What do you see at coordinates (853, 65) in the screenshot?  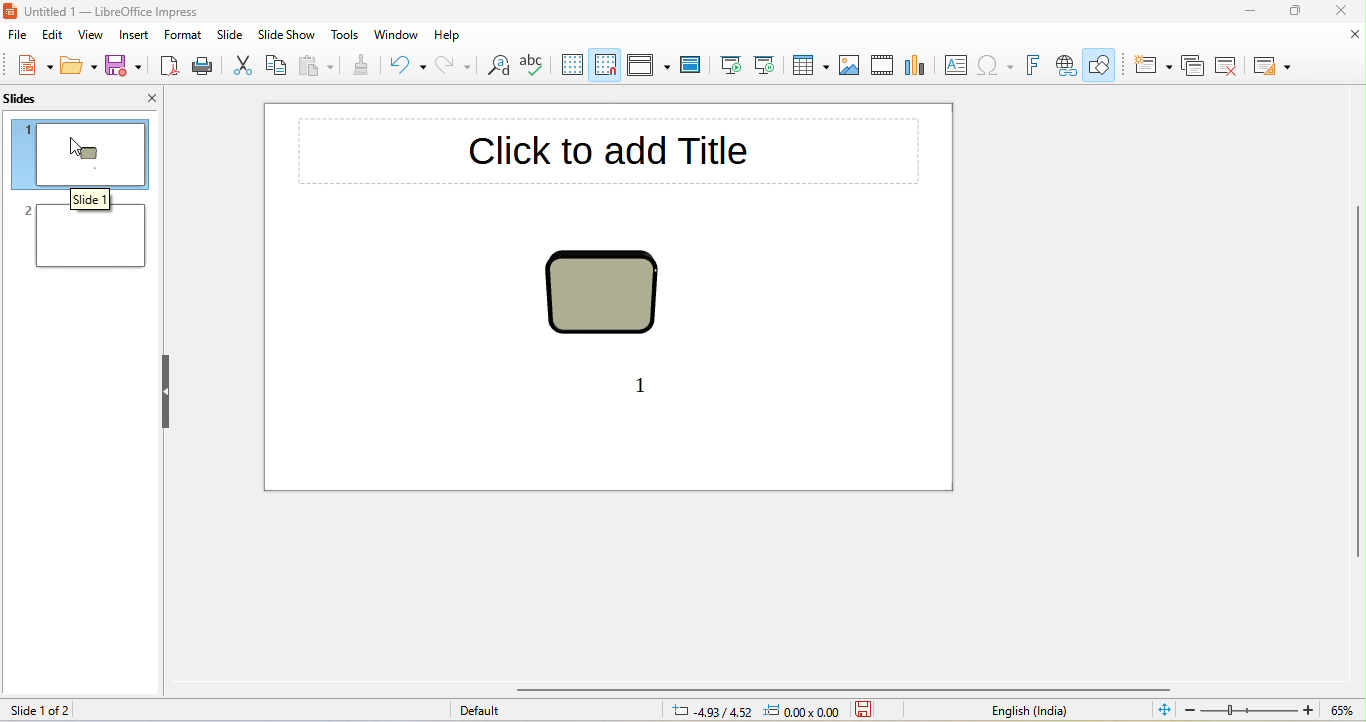 I see `image` at bounding box center [853, 65].